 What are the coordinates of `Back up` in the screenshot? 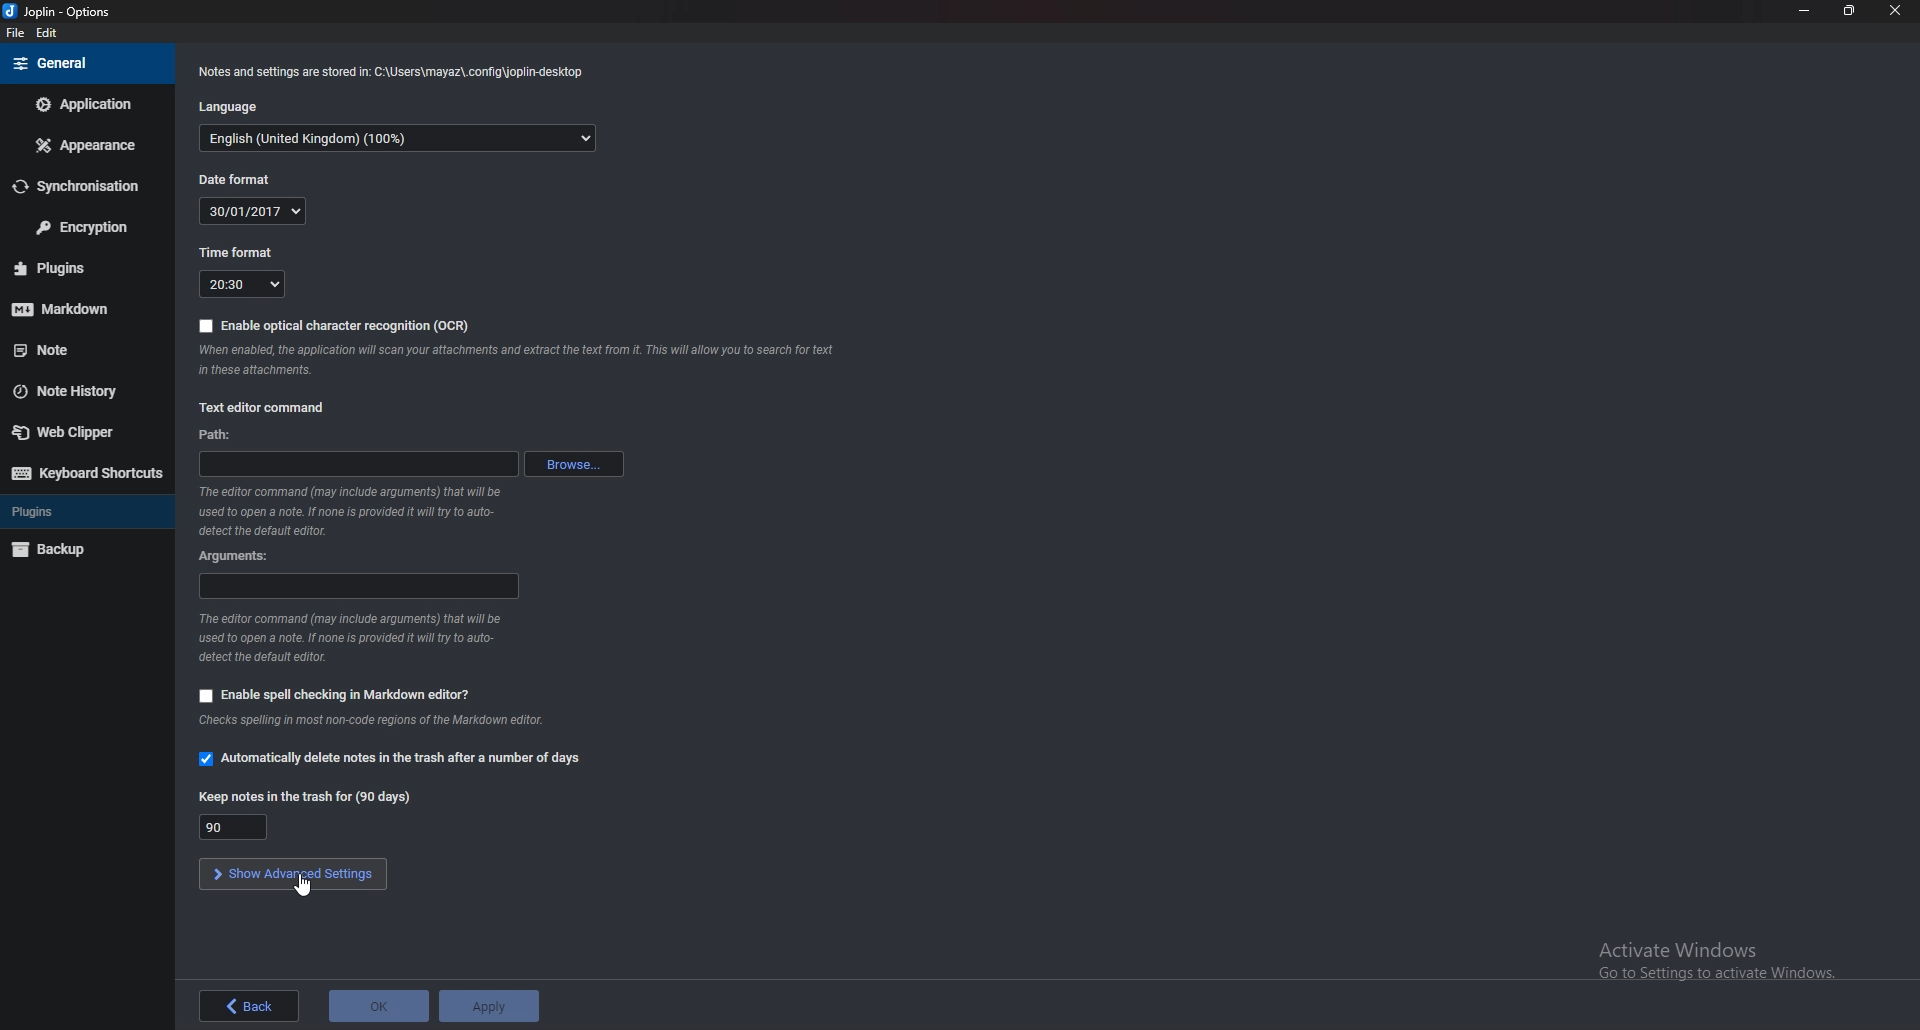 It's located at (79, 549).